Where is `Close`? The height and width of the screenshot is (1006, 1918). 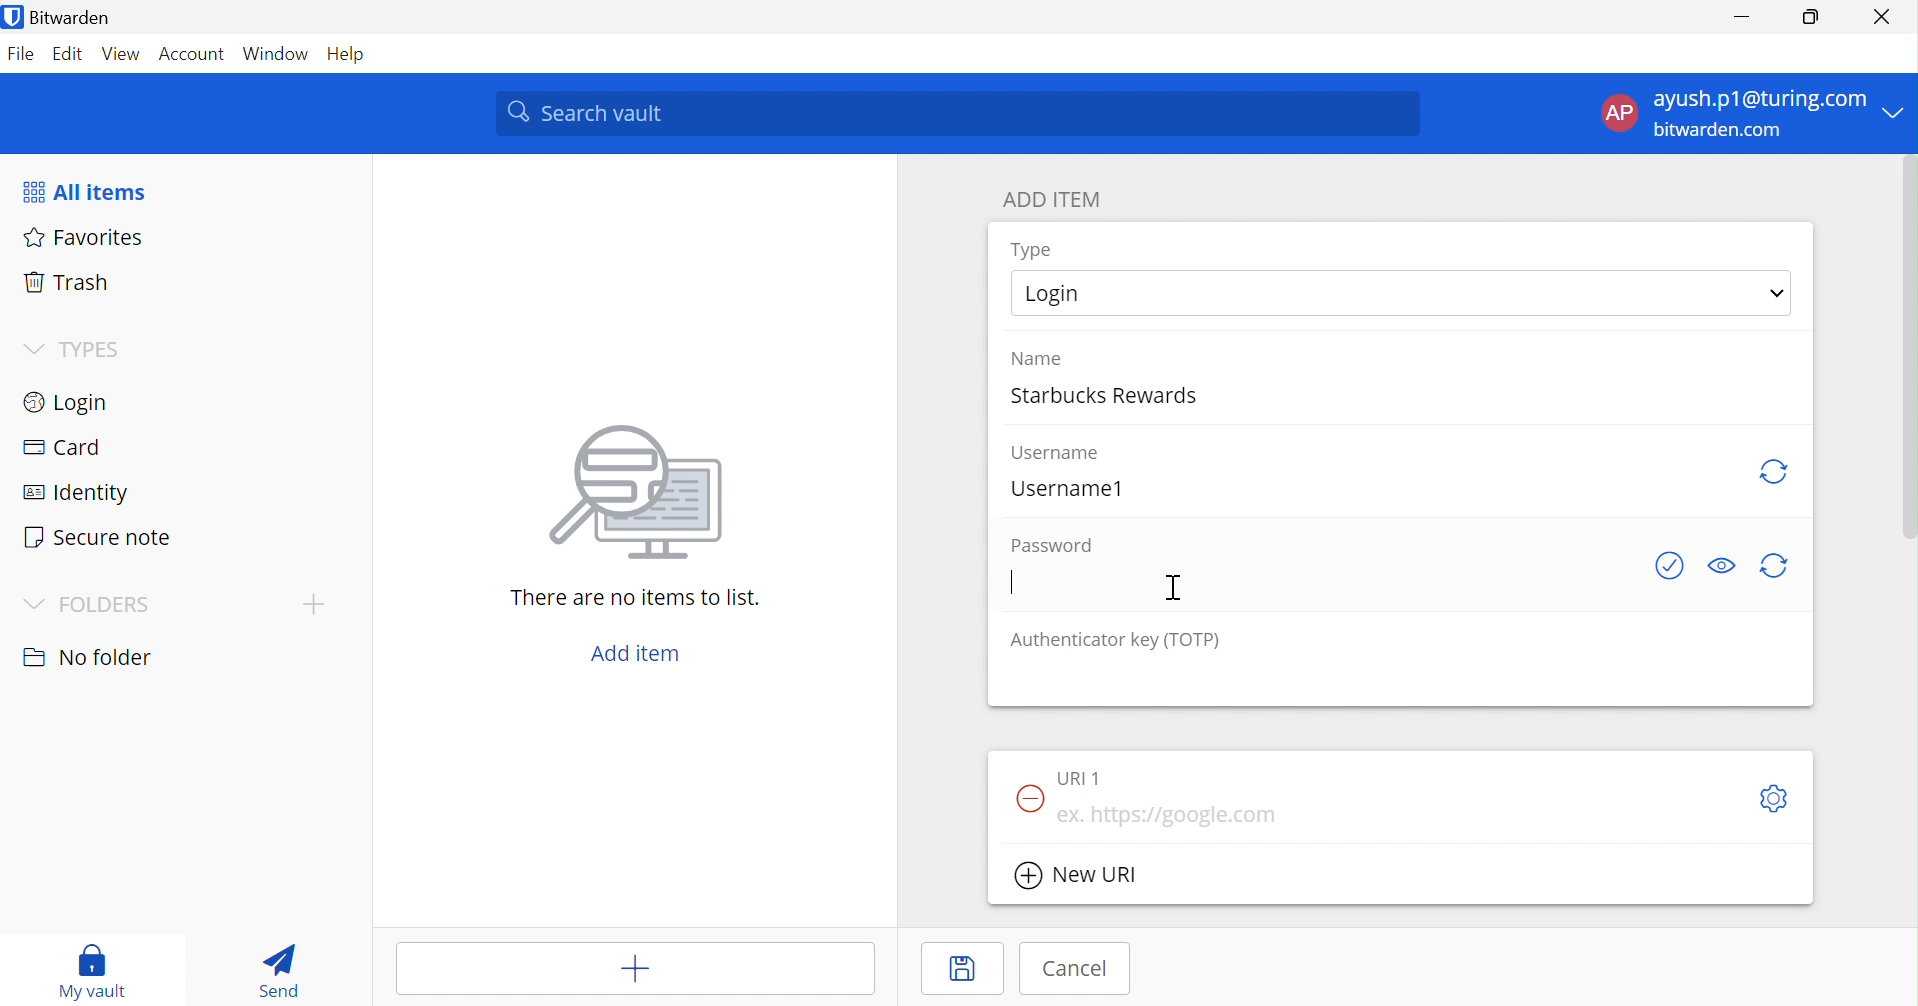
Close is located at coordinates (1885, 17).